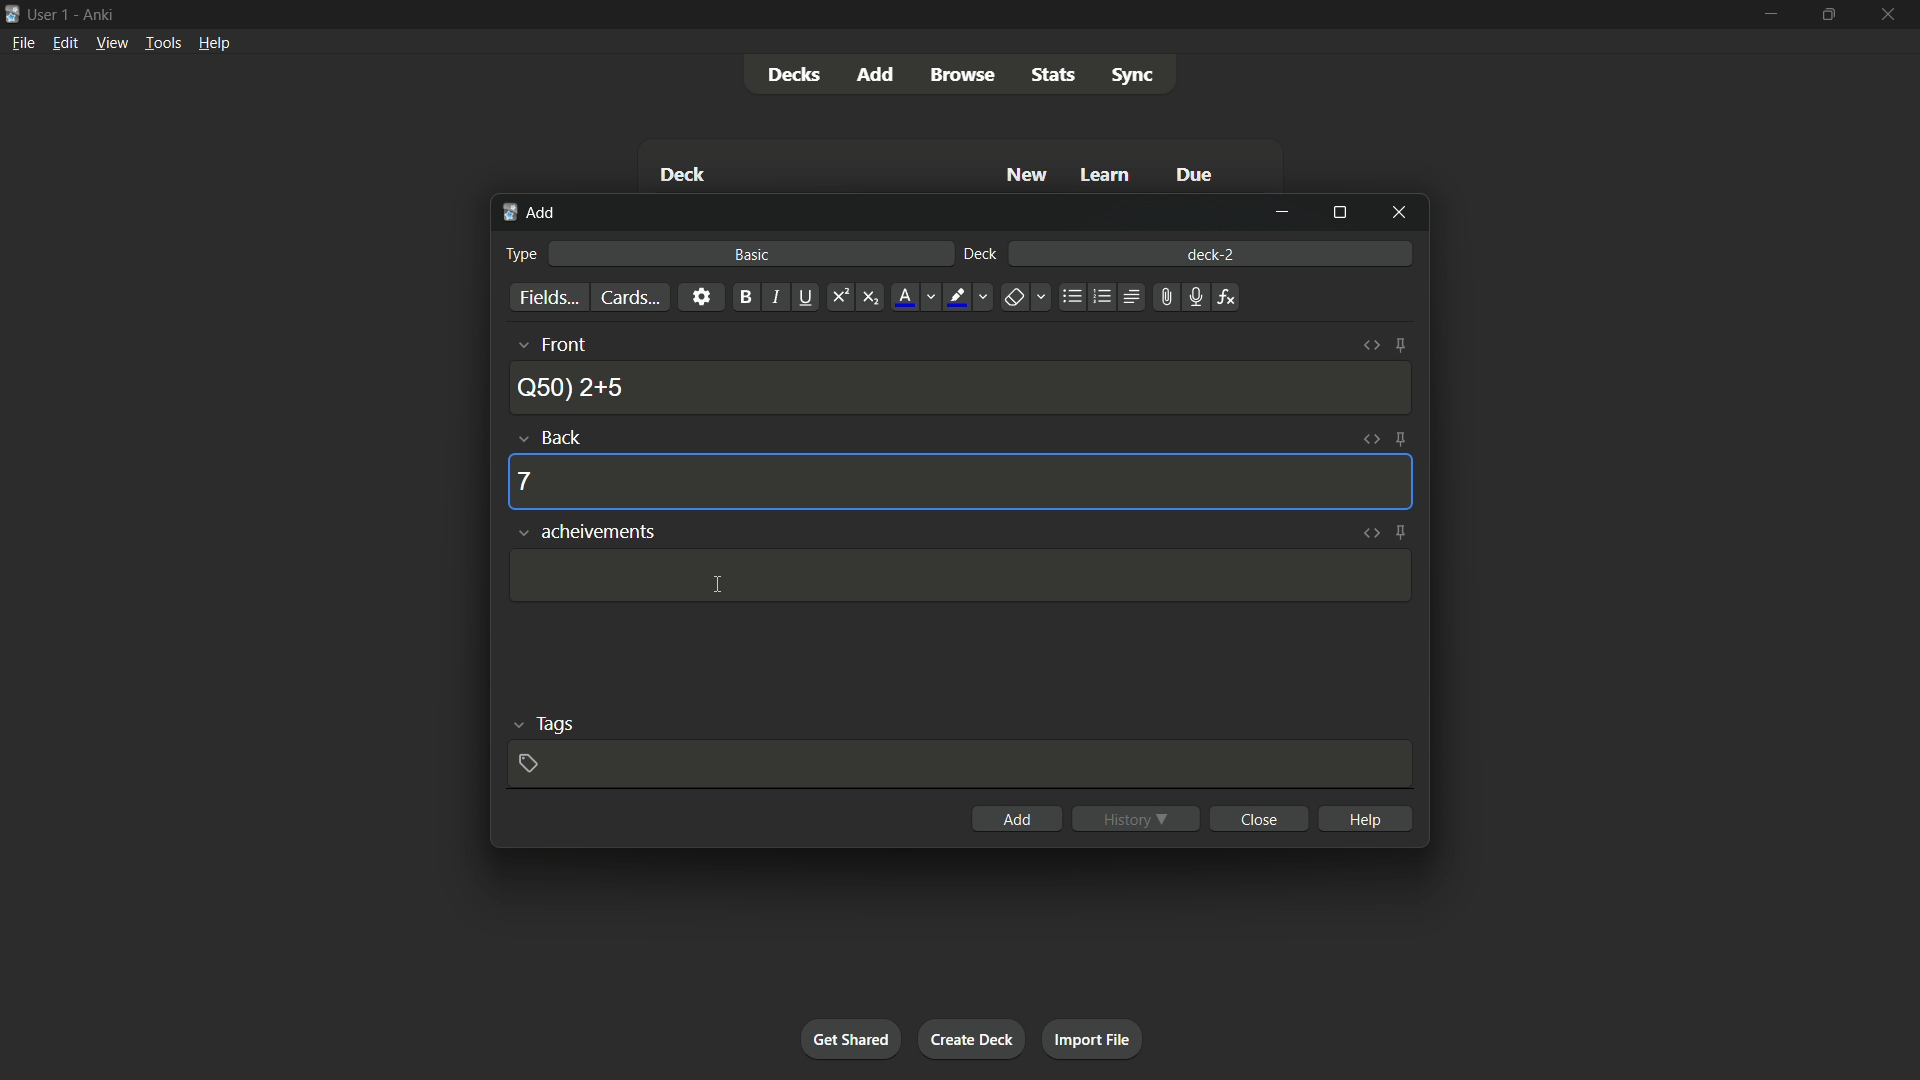  I want to click on get shared, so click(851, 1040).